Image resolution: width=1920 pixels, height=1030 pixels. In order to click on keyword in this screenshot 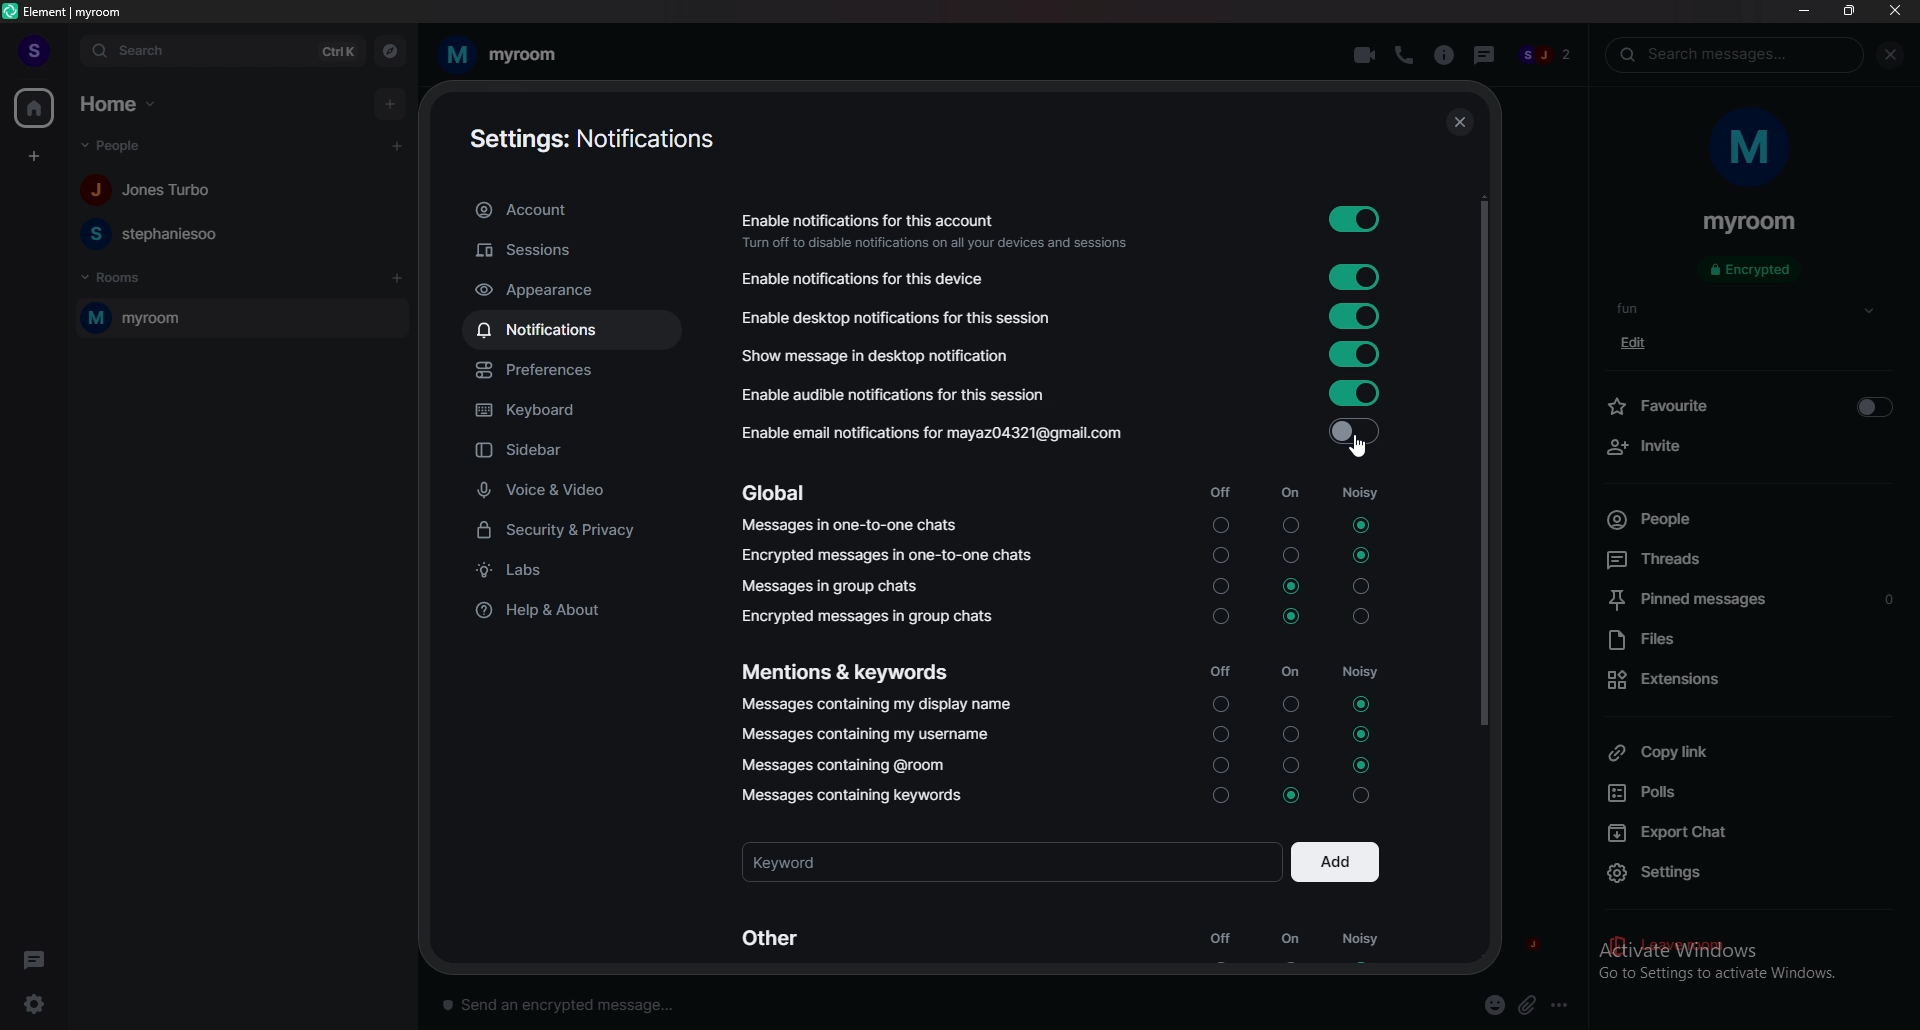, I will do `click(1010, 860)`.